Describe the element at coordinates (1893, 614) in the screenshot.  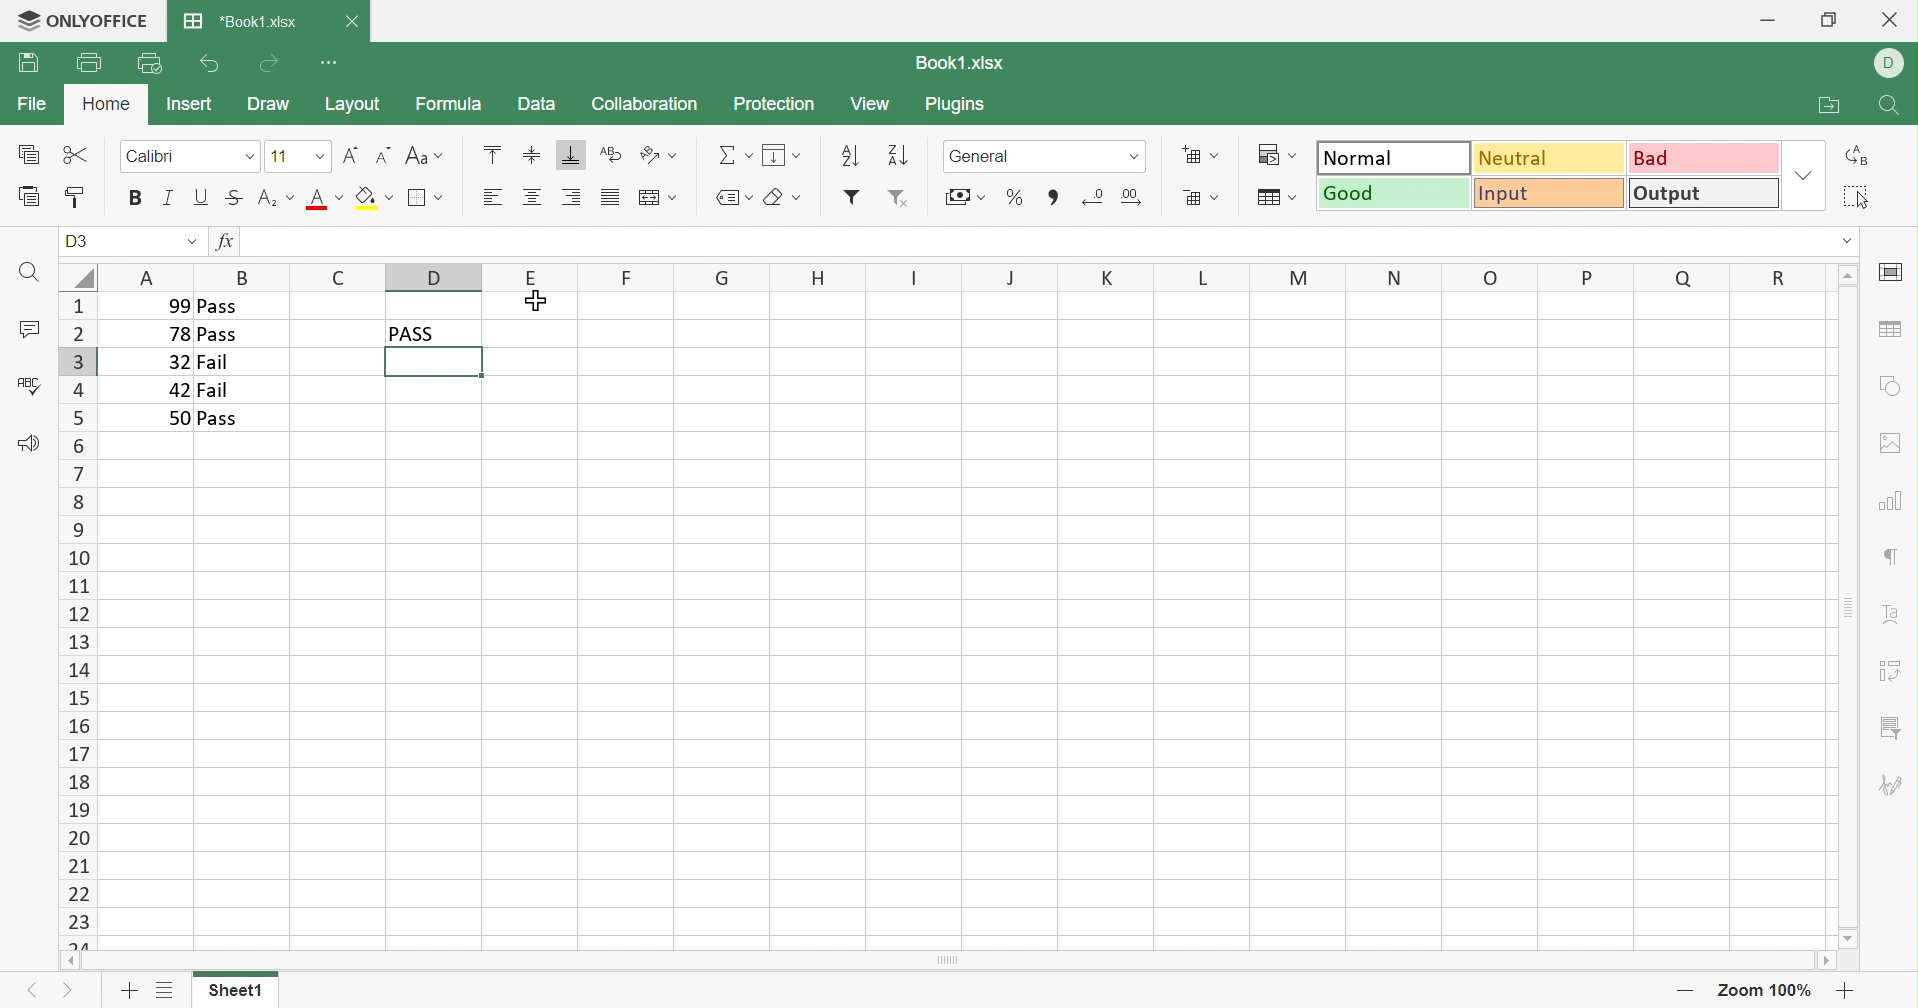
I see `Text art settings` at that location.